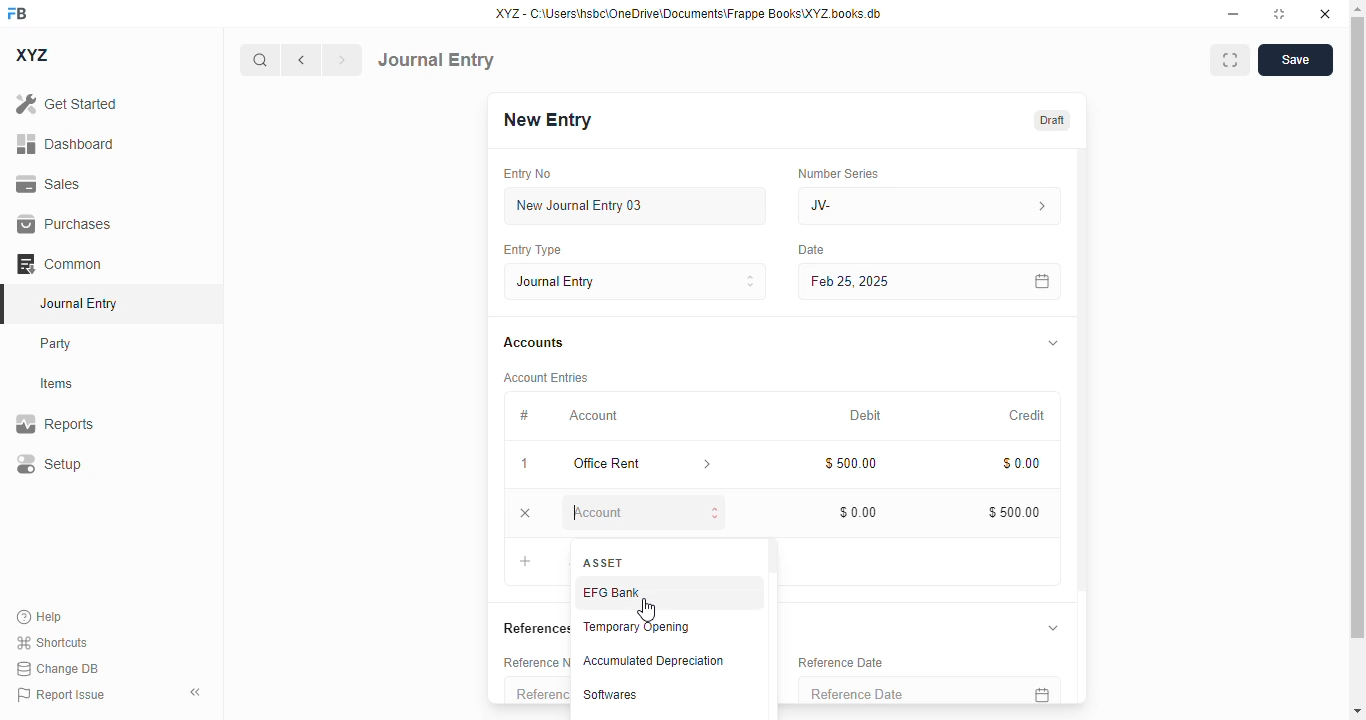 Image resolution: width=1366 pixels, height=720 pixels. I want to click on minimize, so click(1232, 13).